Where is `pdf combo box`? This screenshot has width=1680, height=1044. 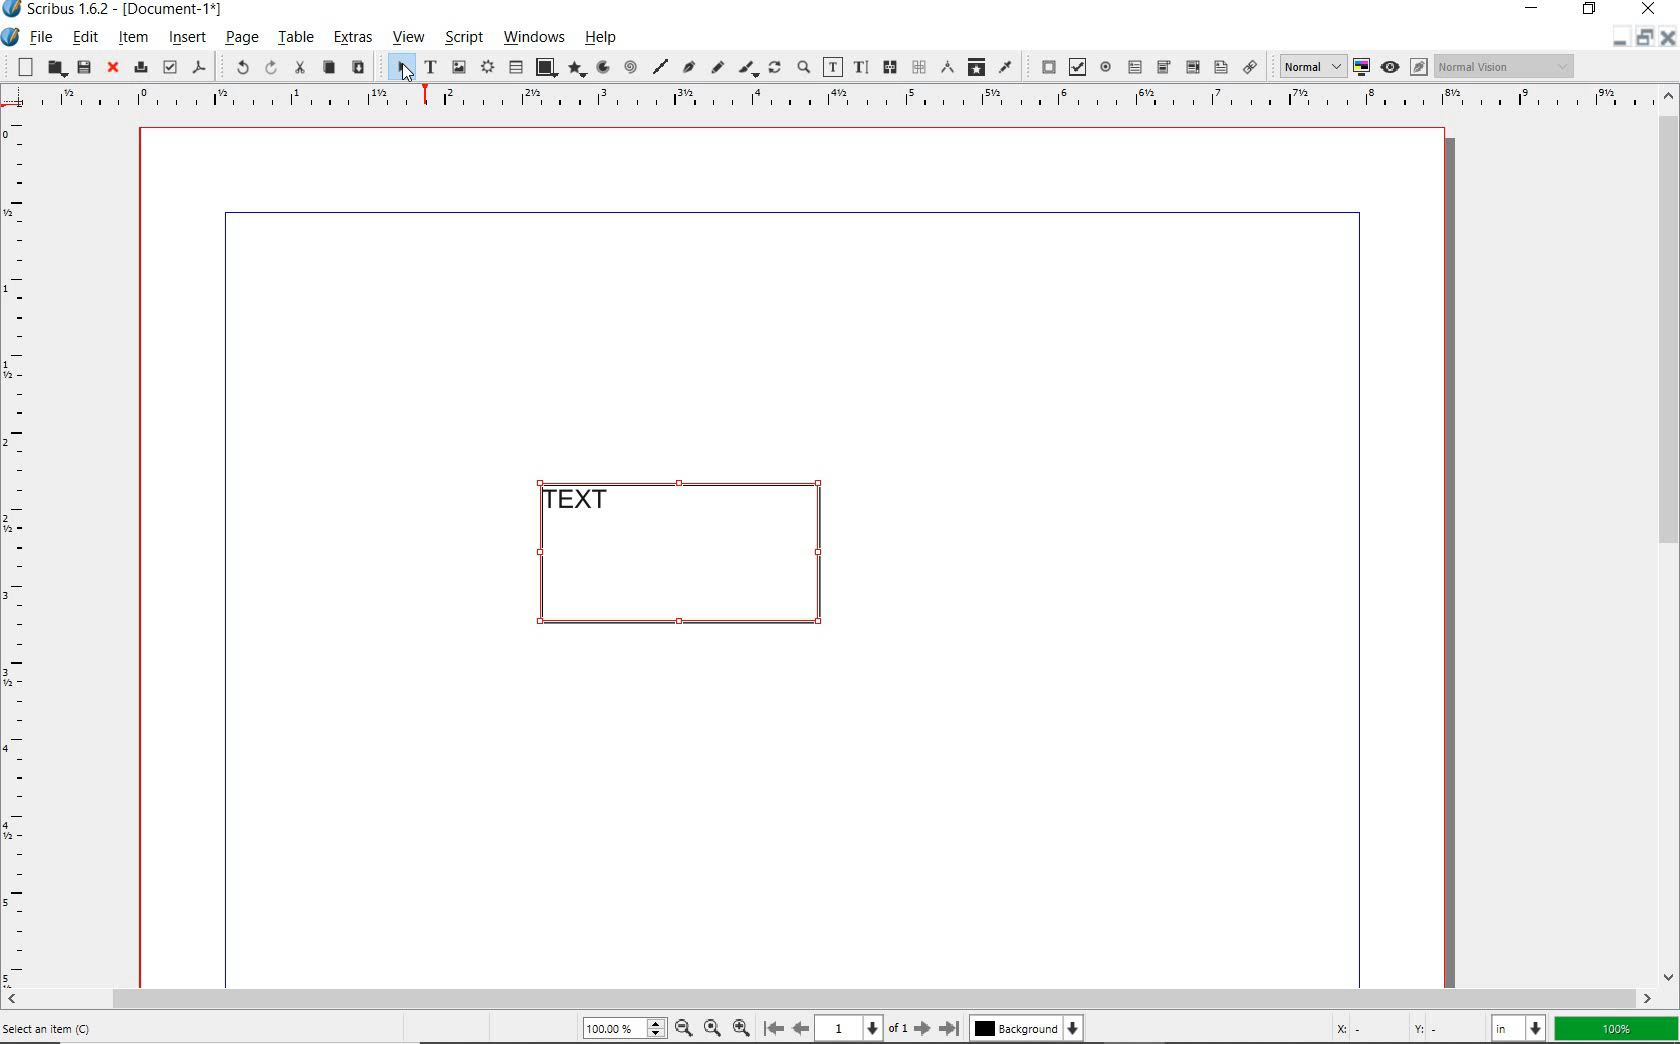
pdf combo box is located at coordinates (1191, 67).